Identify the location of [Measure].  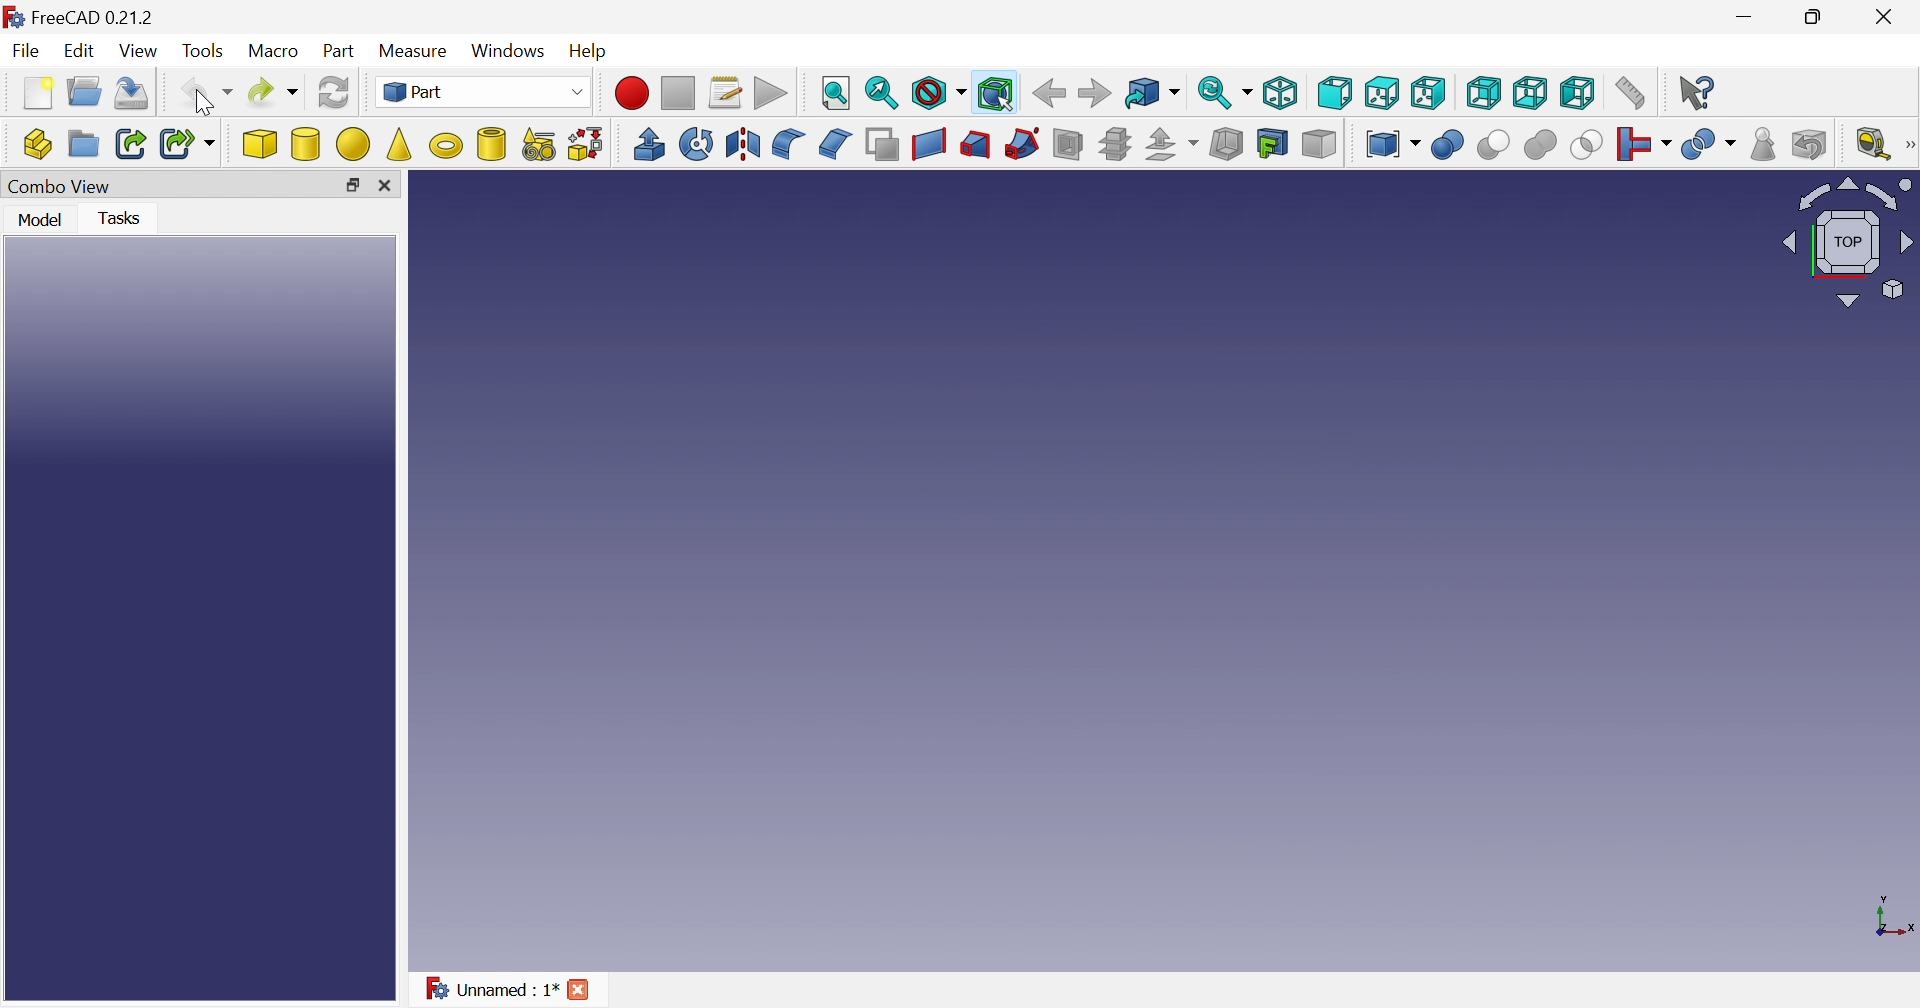
(1908, 144).